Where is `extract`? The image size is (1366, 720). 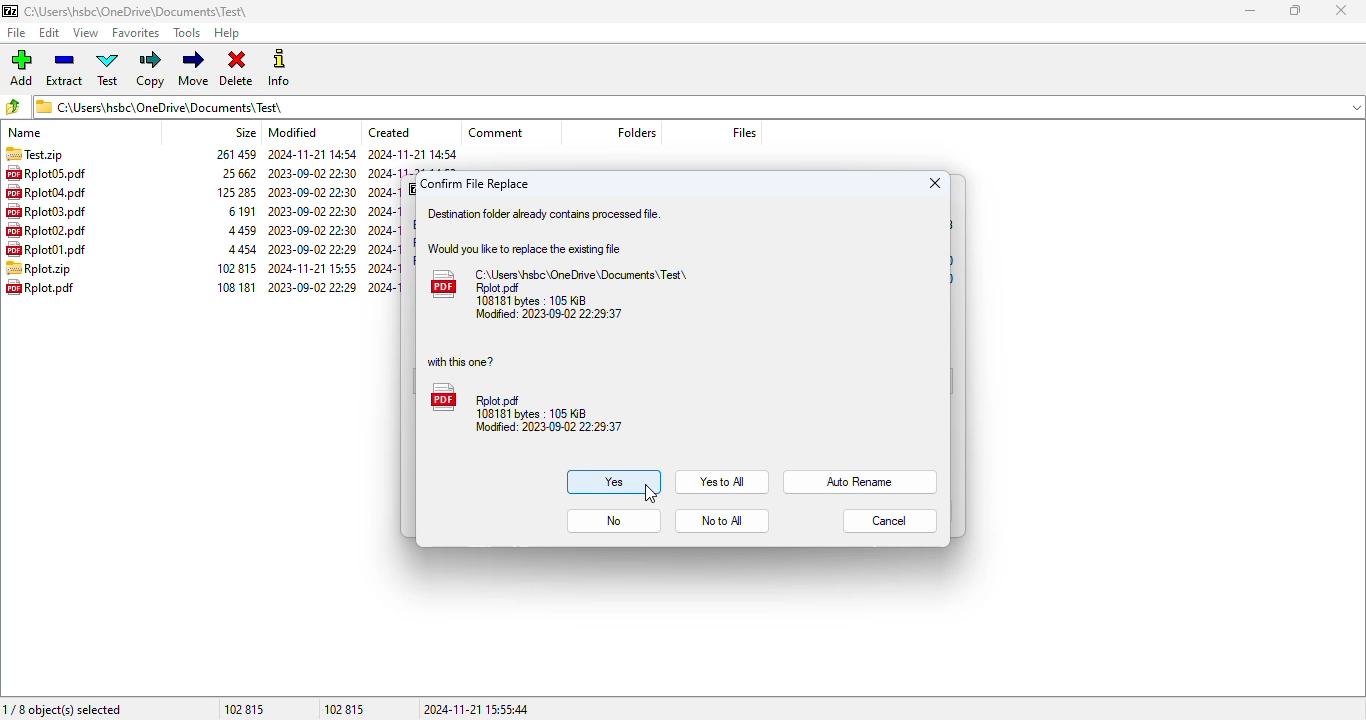 extract is located at coordinates (64, 67).